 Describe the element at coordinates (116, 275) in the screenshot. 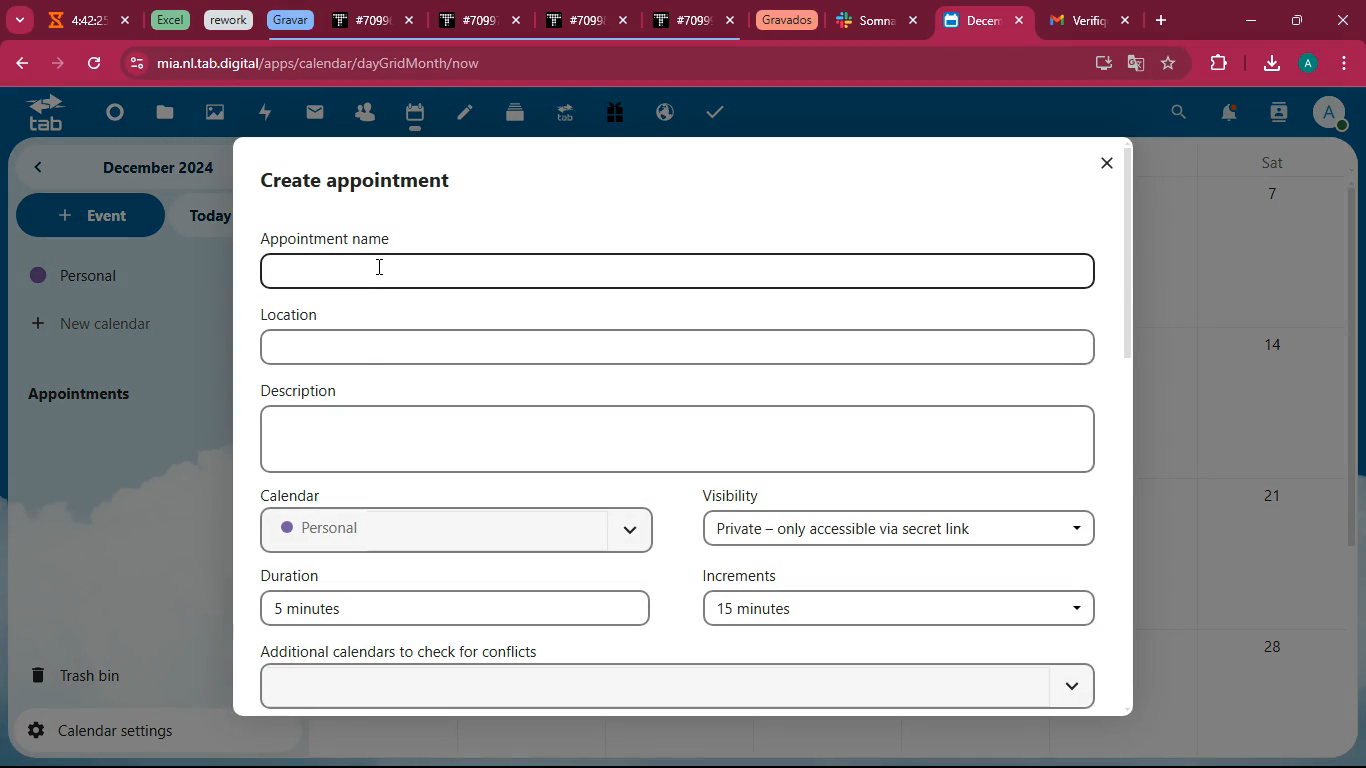

I see `personal` at that location.